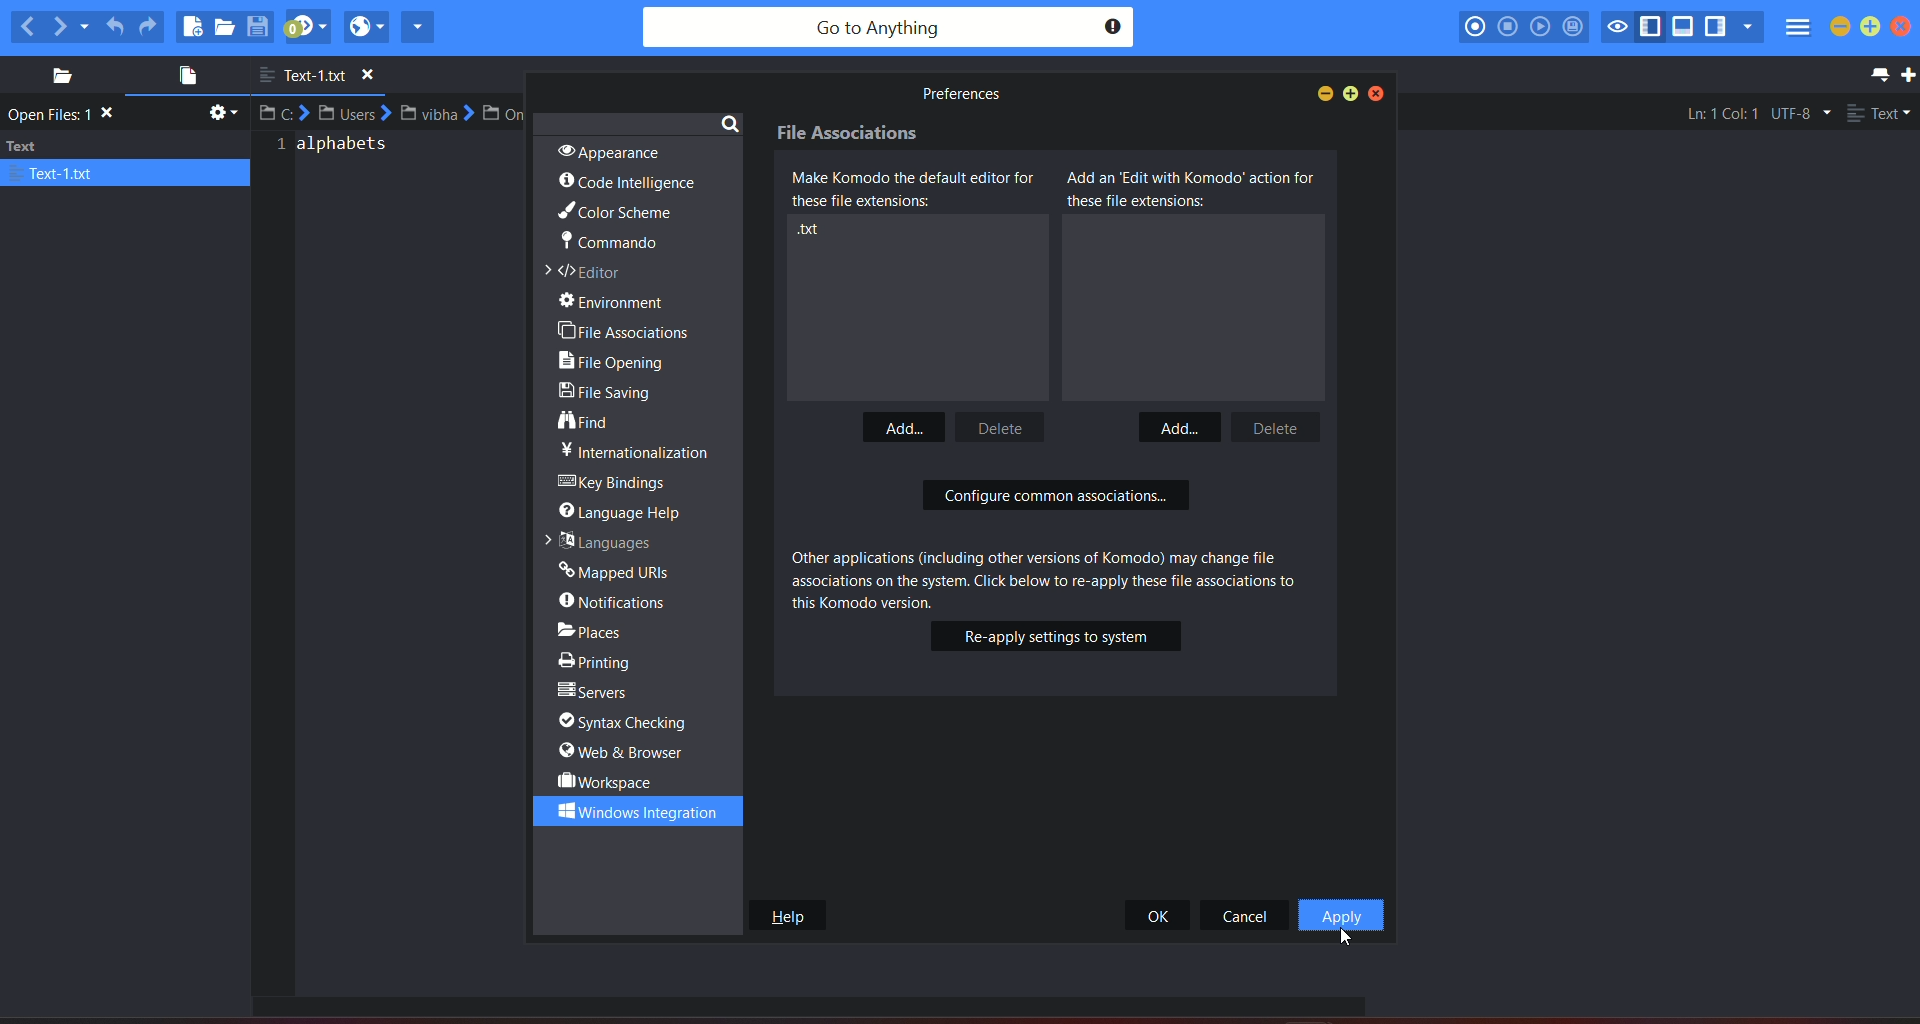 Image resolution: width=1920 pixels, height=1024 pixels. What do you see at coordinates (260, 26) in the screenshot?
I see `save file` at bounding box center [260, 26].